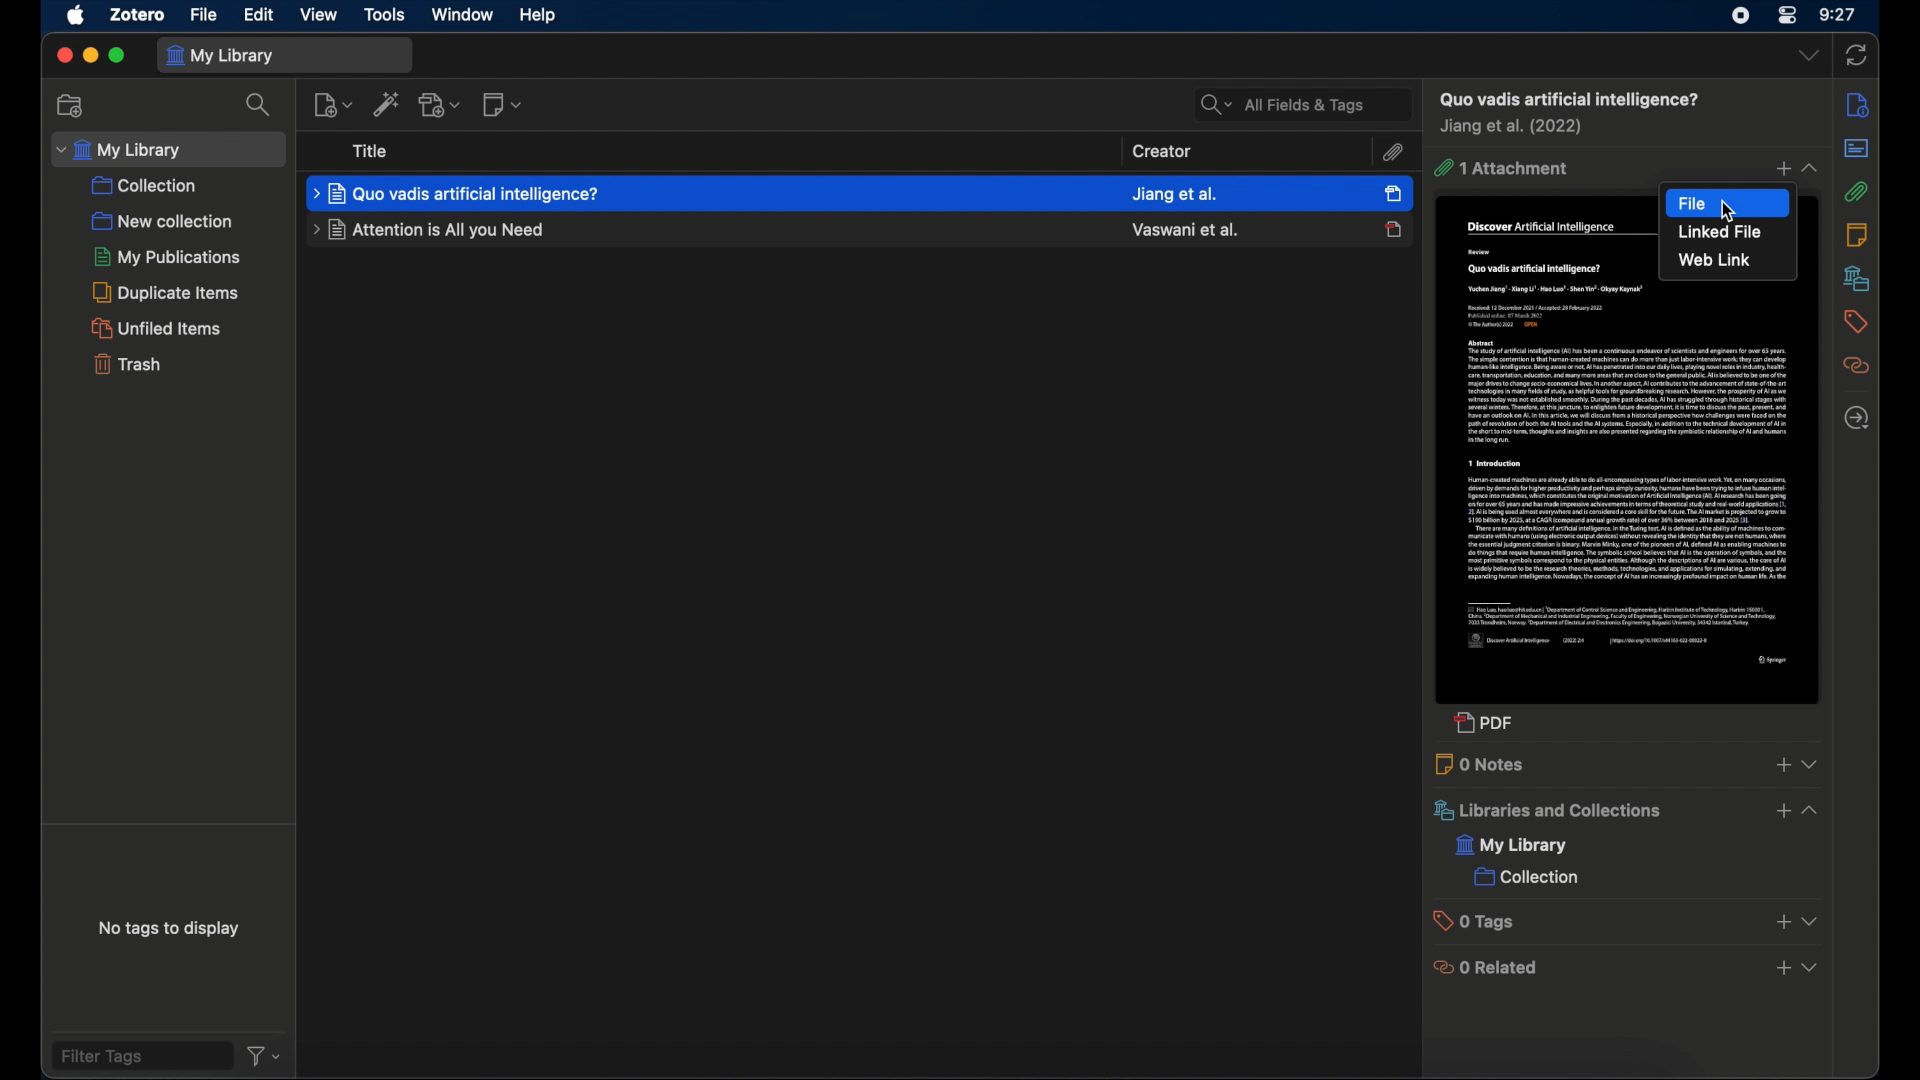  Describe the element at coordinates (1721, 233) in the screenshot. I see `linked file` at that location.